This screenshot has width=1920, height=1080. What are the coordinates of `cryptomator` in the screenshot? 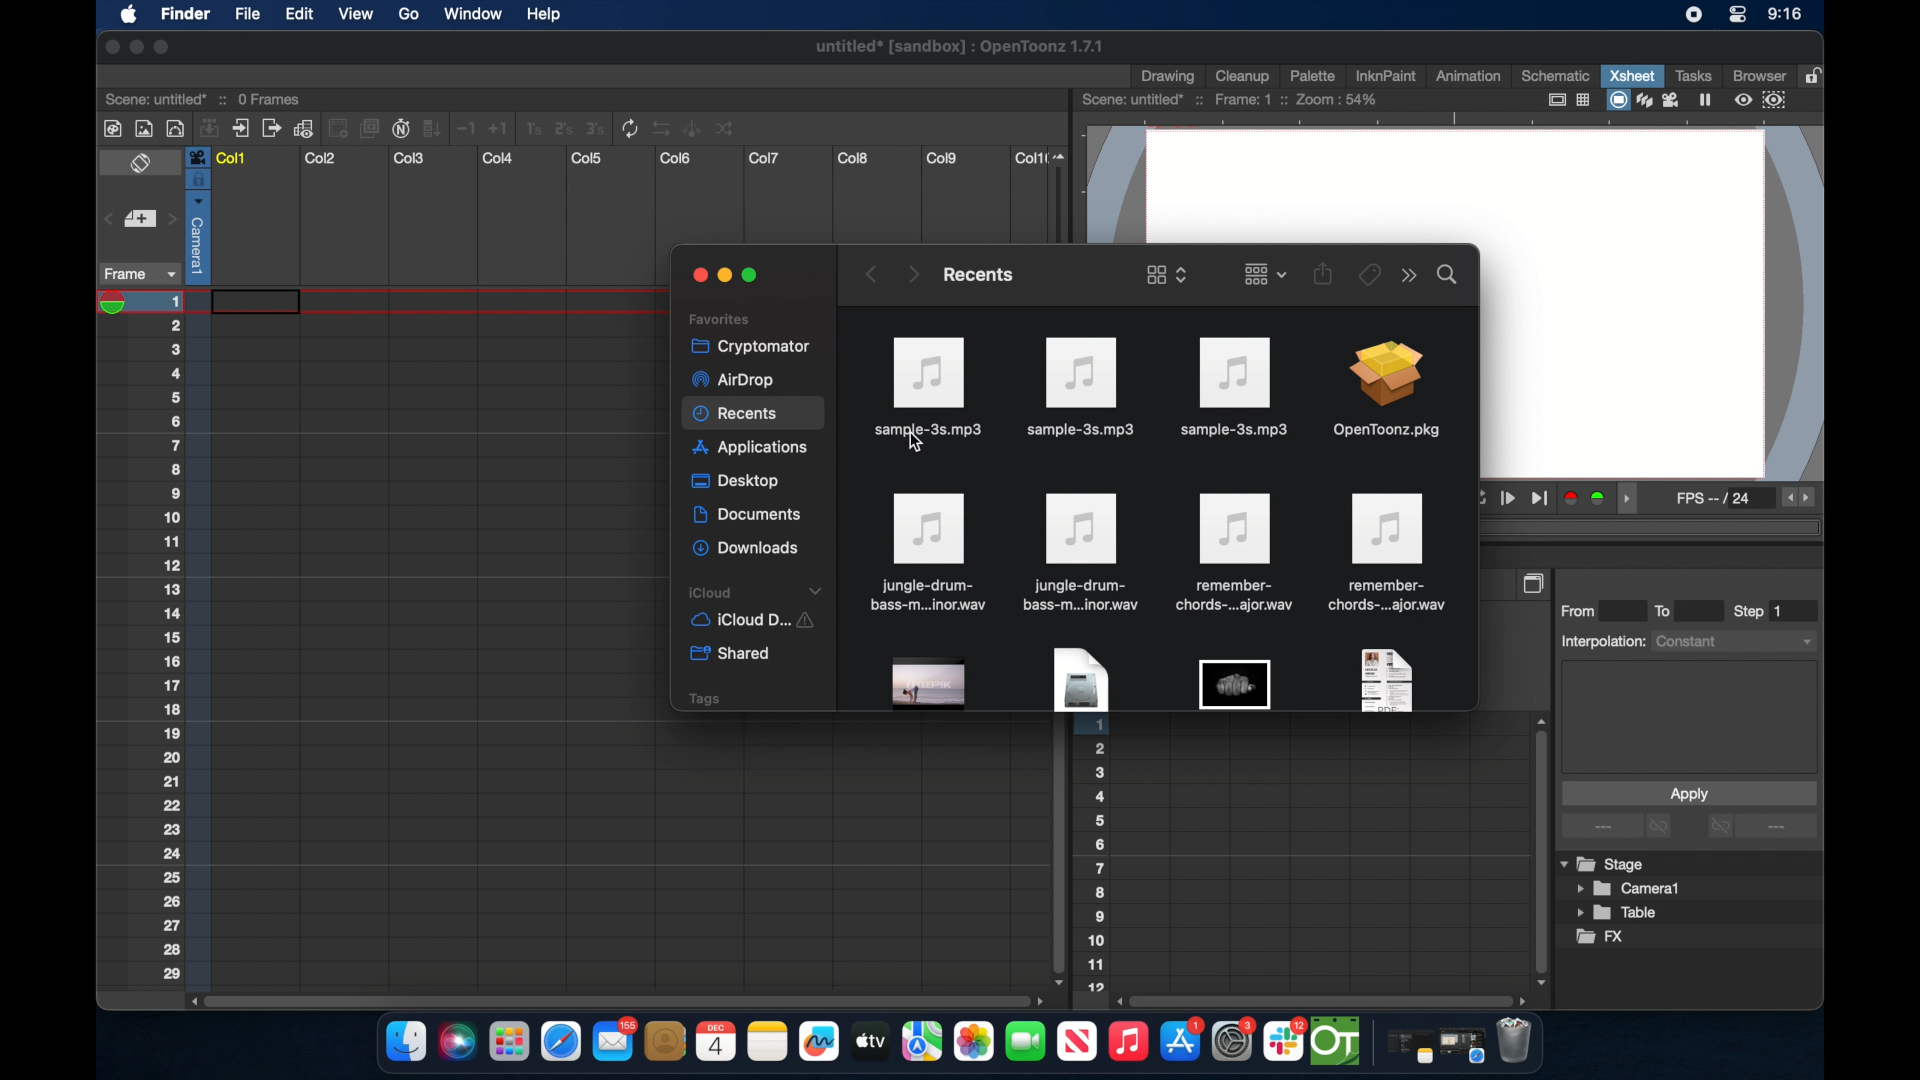 It's located at (744, 345).